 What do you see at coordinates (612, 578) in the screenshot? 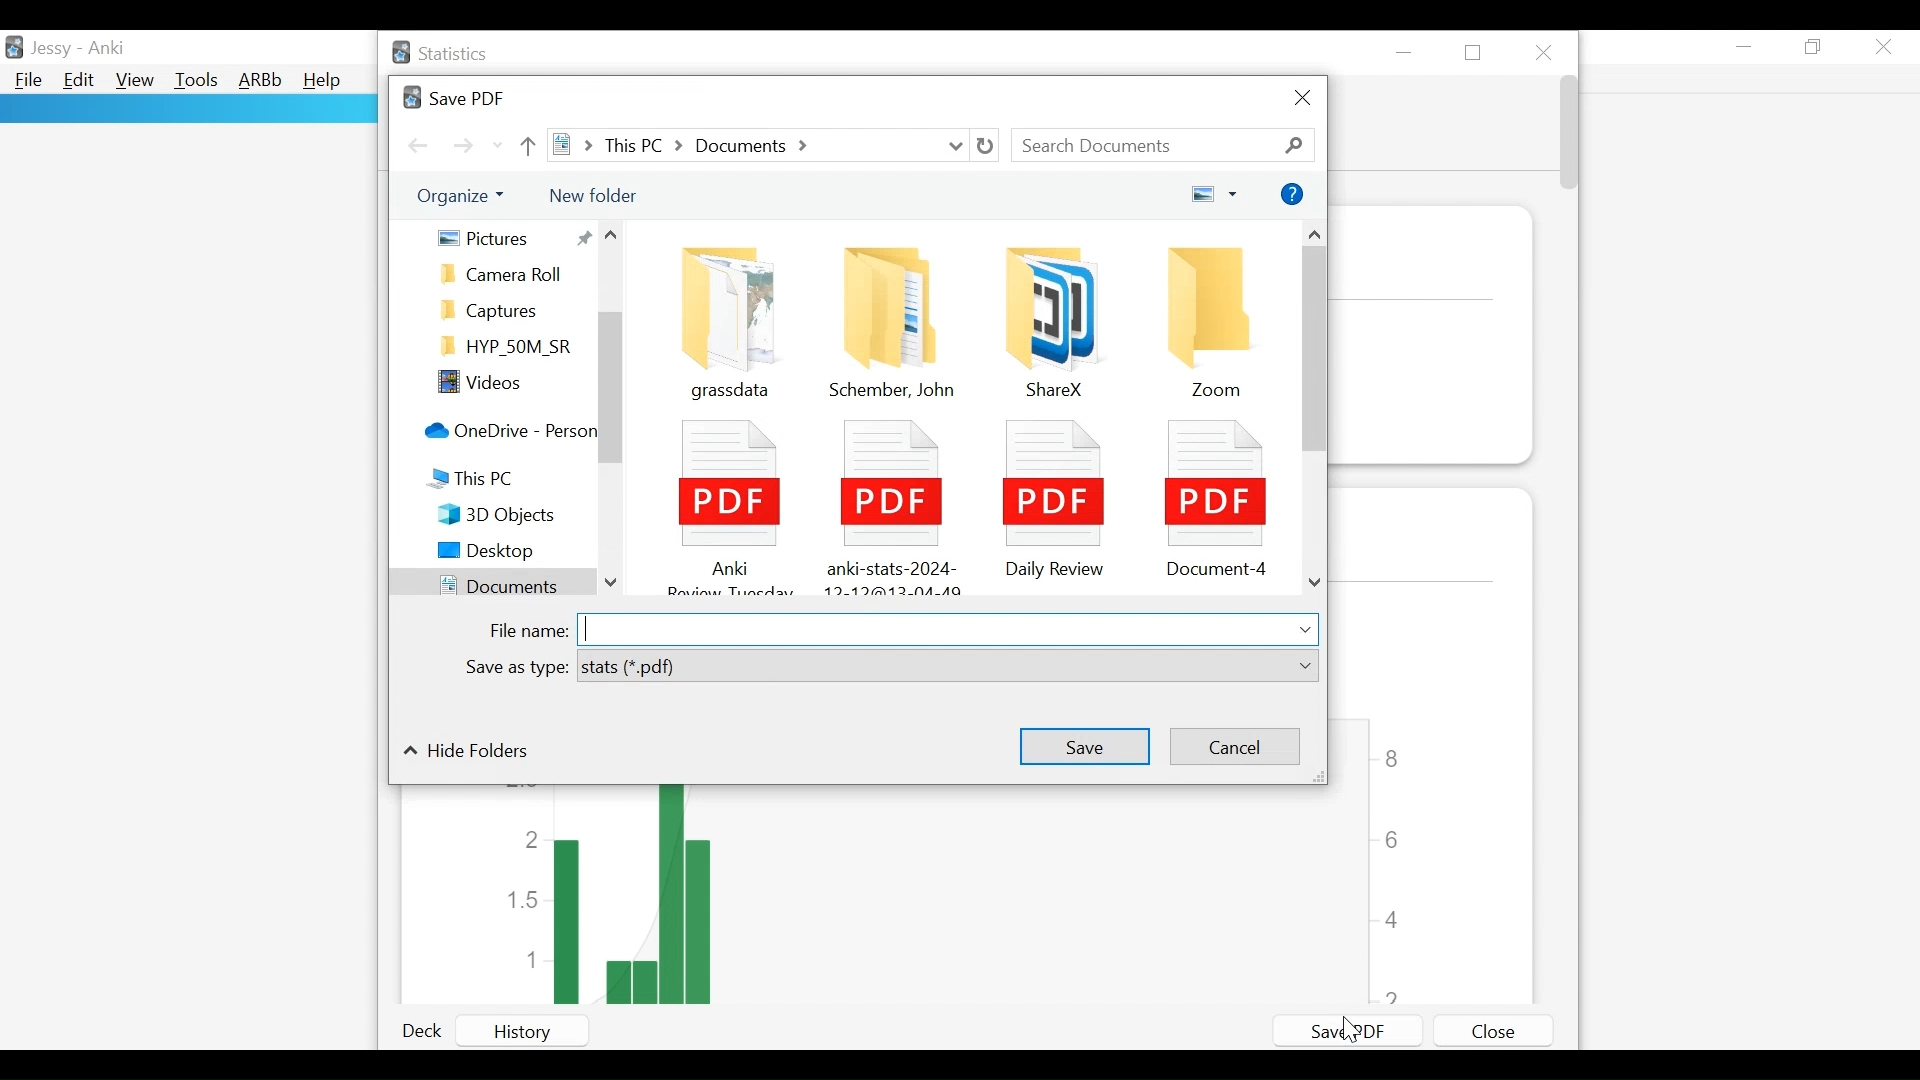
I see `scroll down` at bounding box center [612, 578].